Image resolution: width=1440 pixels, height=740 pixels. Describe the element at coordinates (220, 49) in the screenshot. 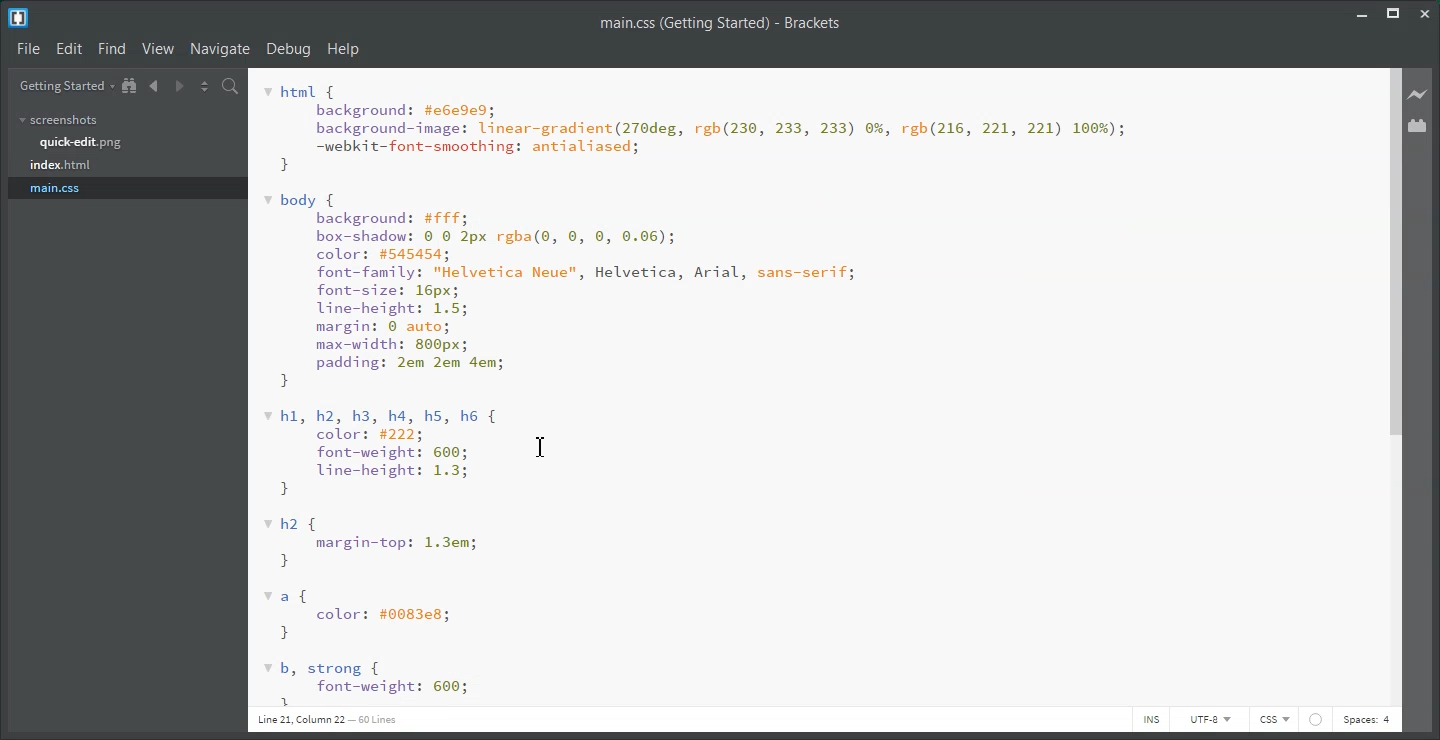

I see `Navigate` at that location.